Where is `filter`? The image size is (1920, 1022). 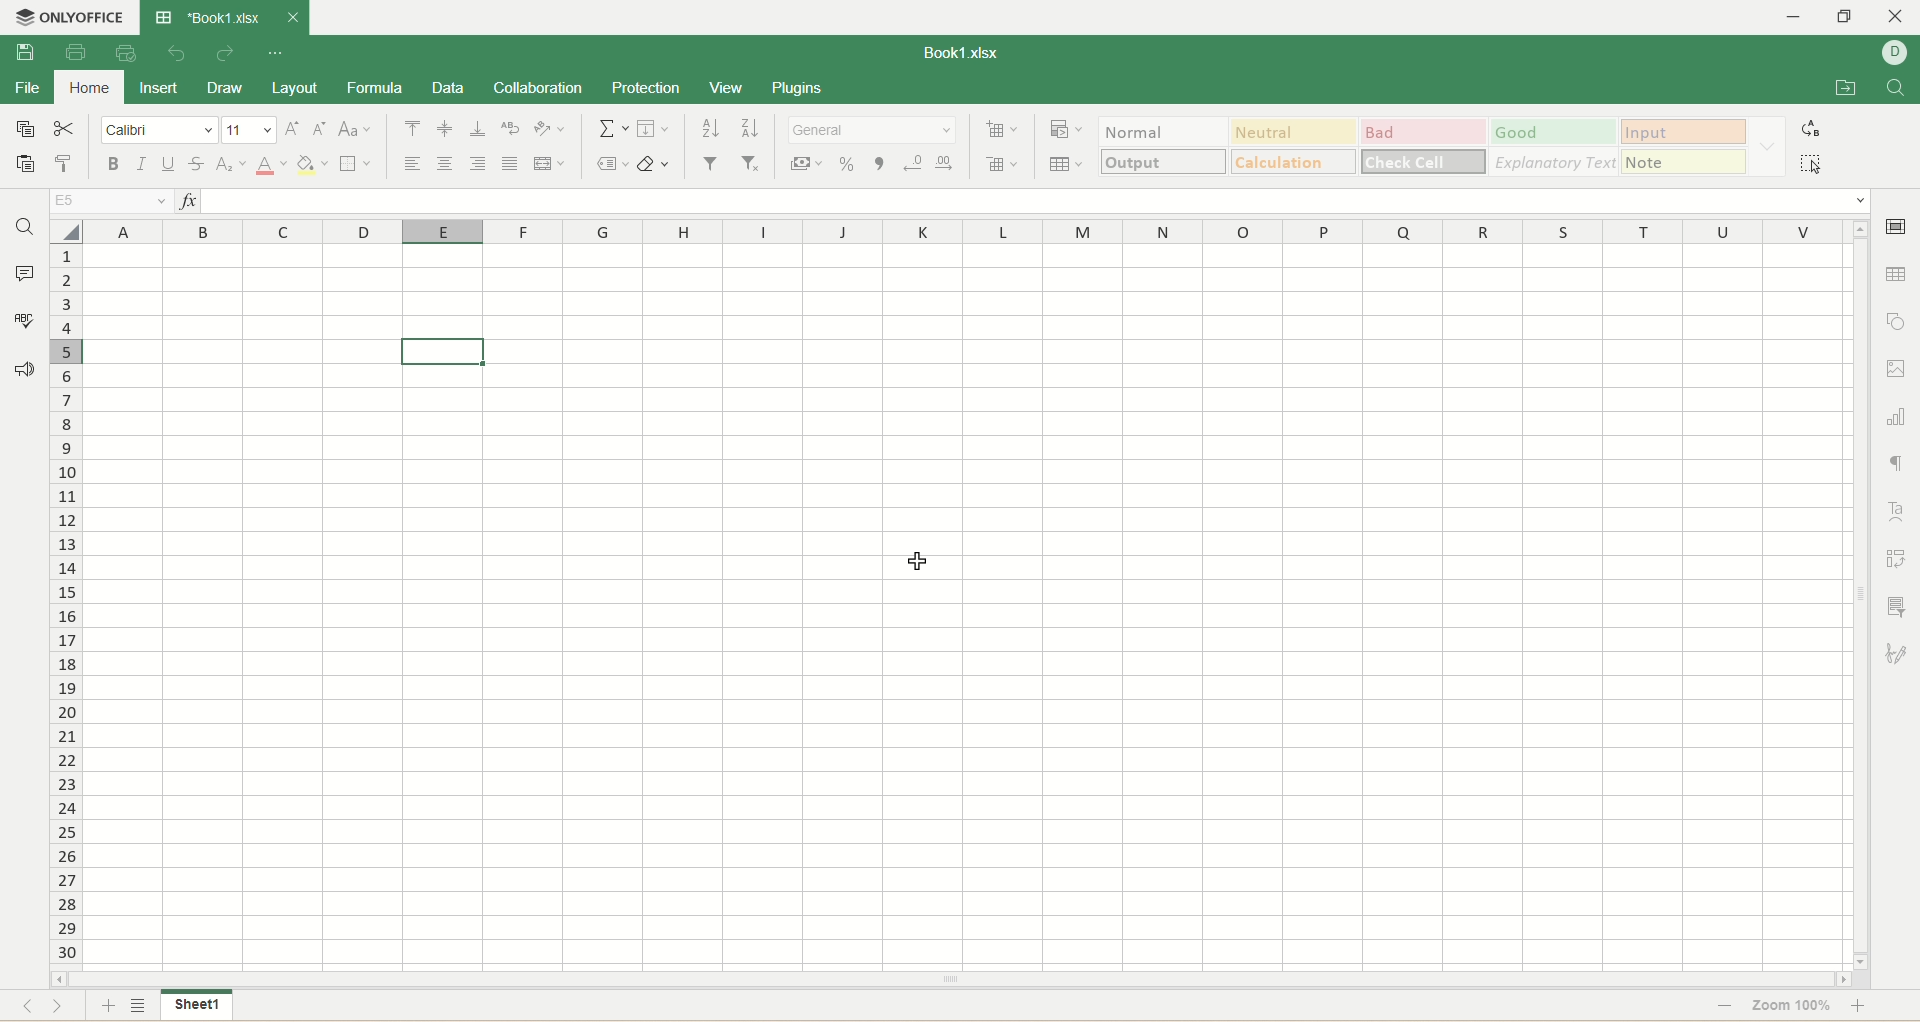 filter is located at coordinates (711, 164).